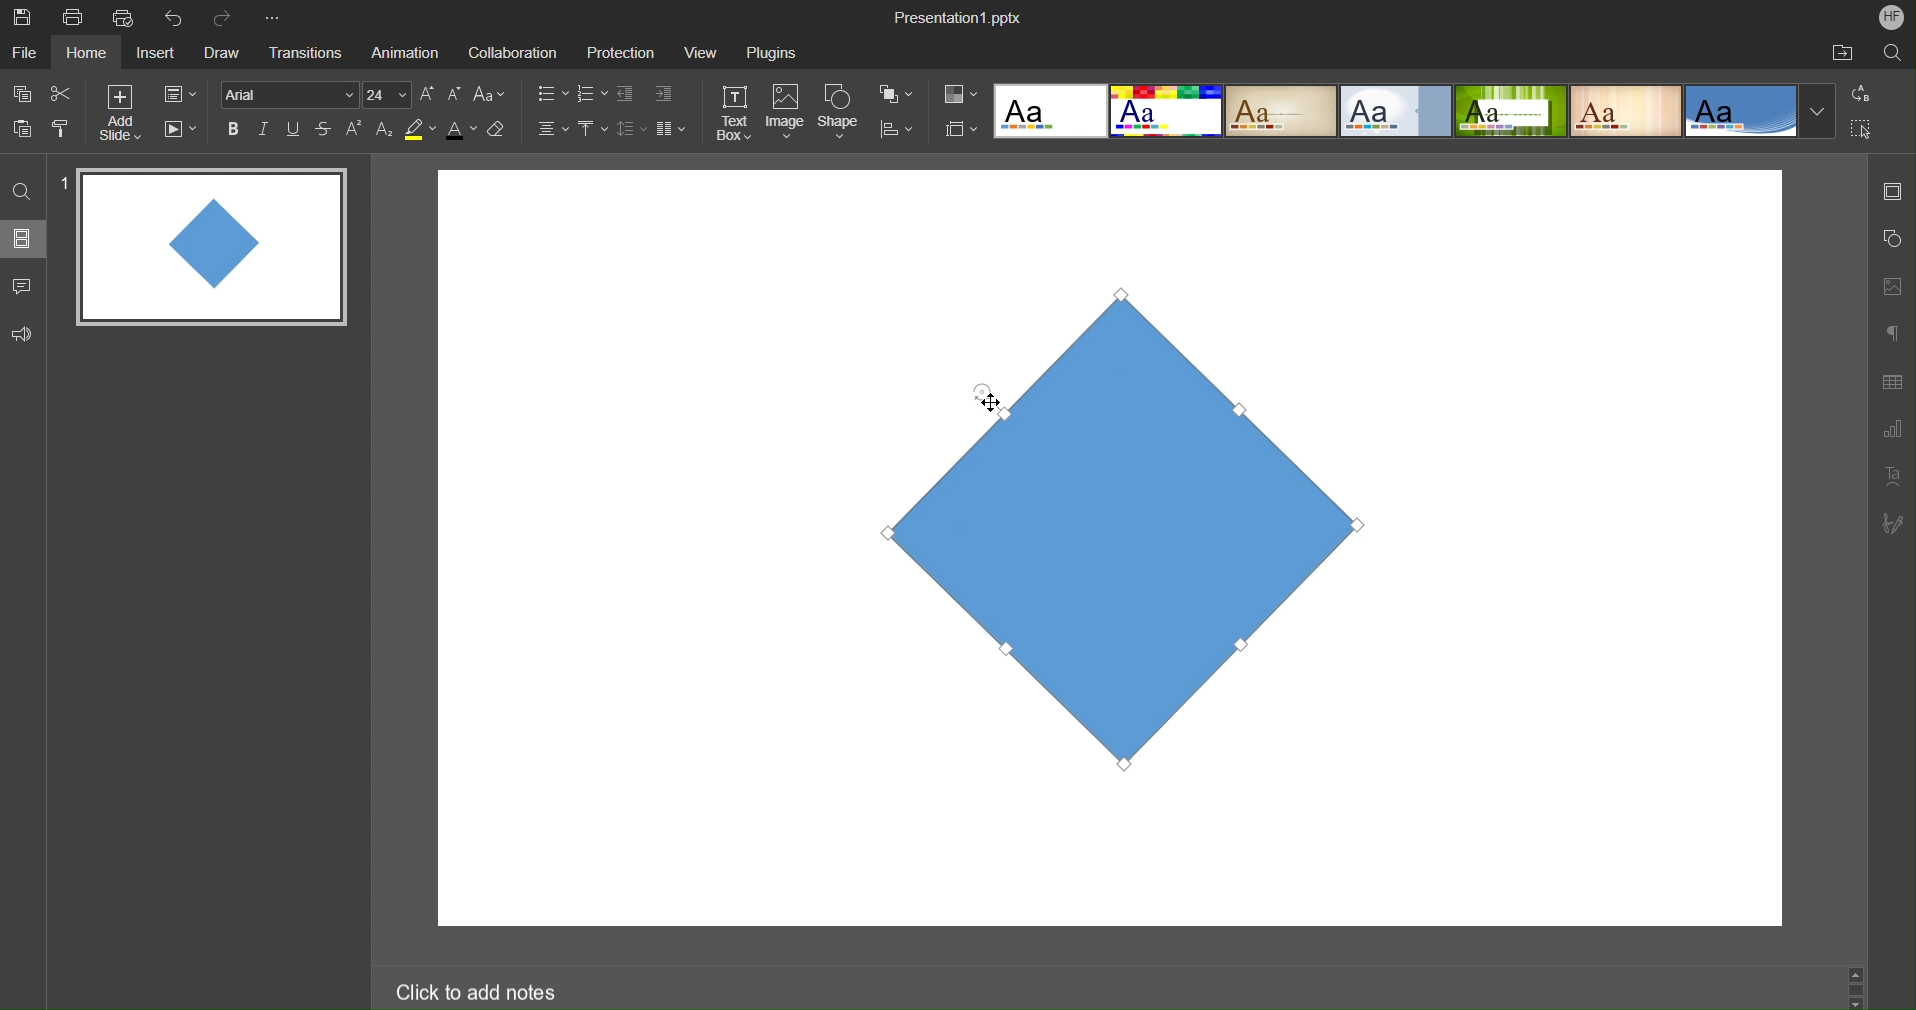 The width and height of the screenshot is (1916, 1010). Describe the element at coordinates (180, 93) in the screenshot. I see `Slide Settings` at that location.